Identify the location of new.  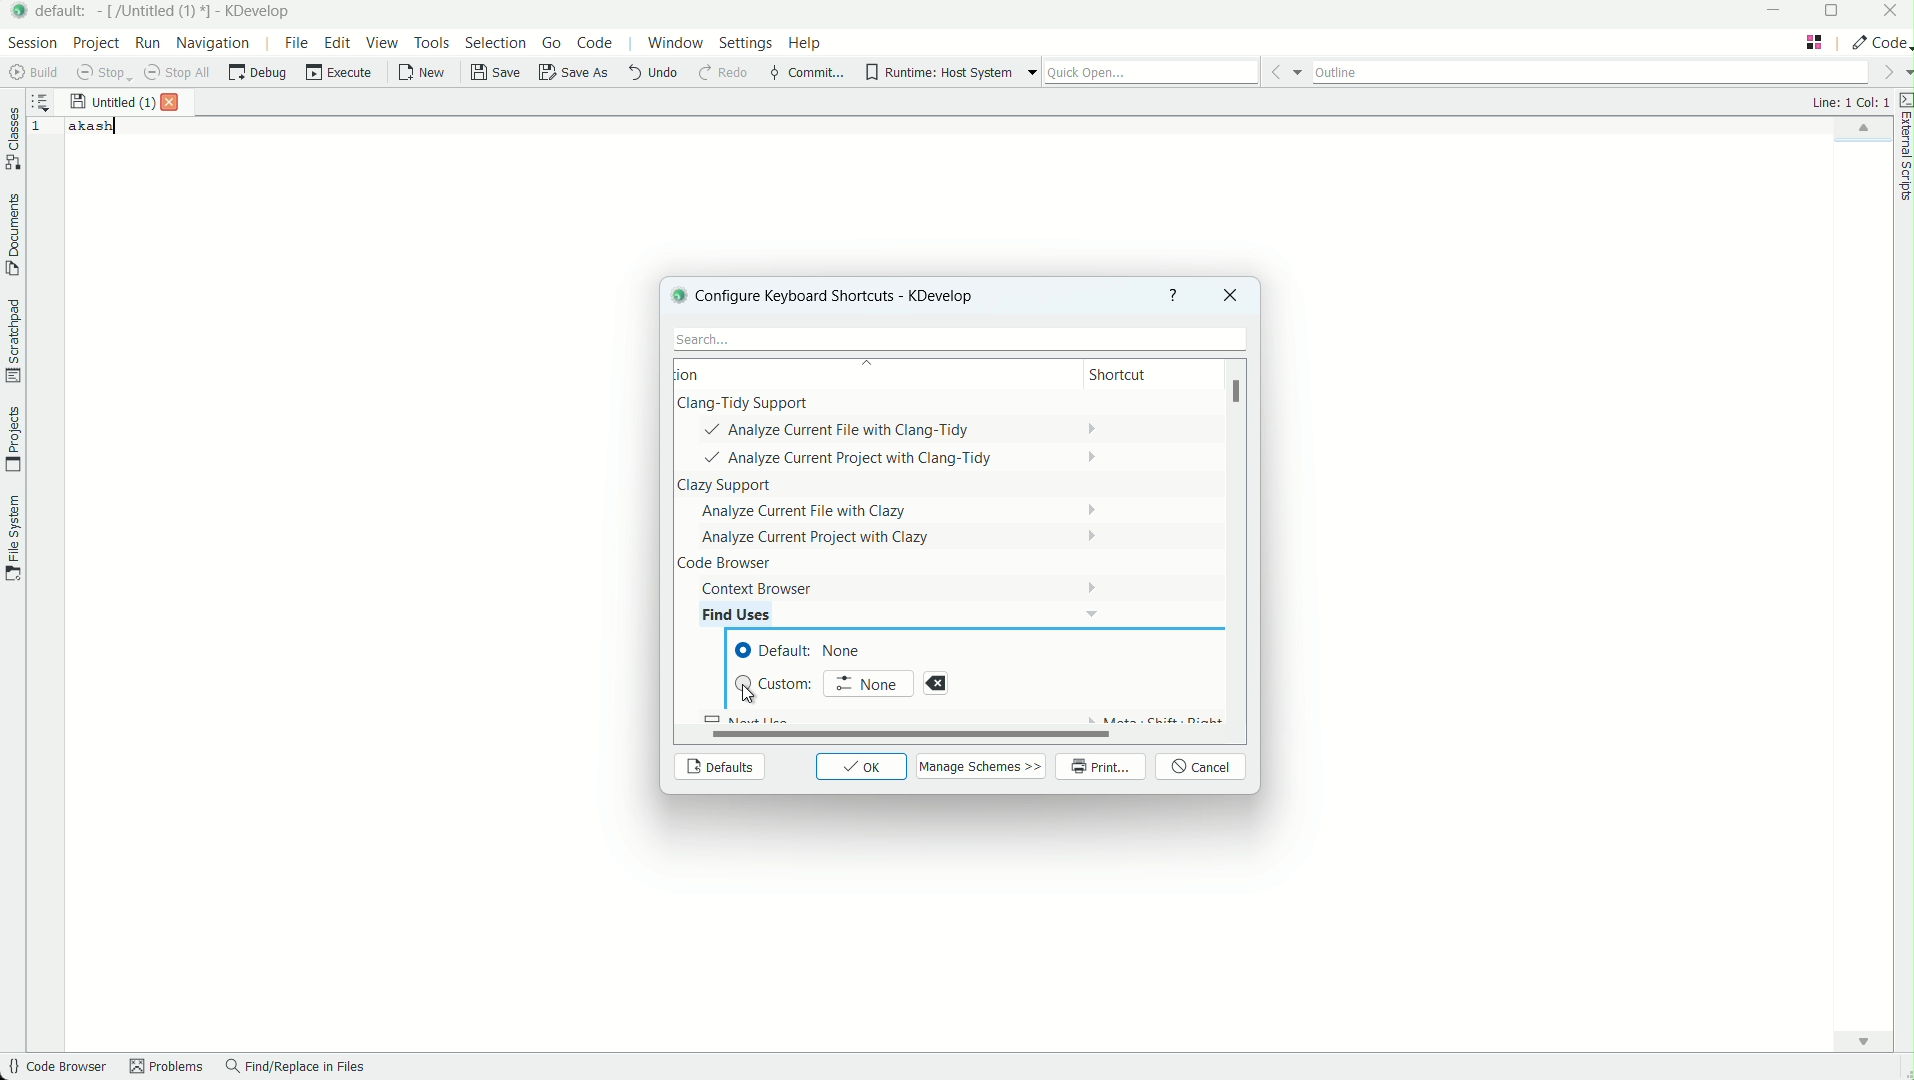
(423, 75).